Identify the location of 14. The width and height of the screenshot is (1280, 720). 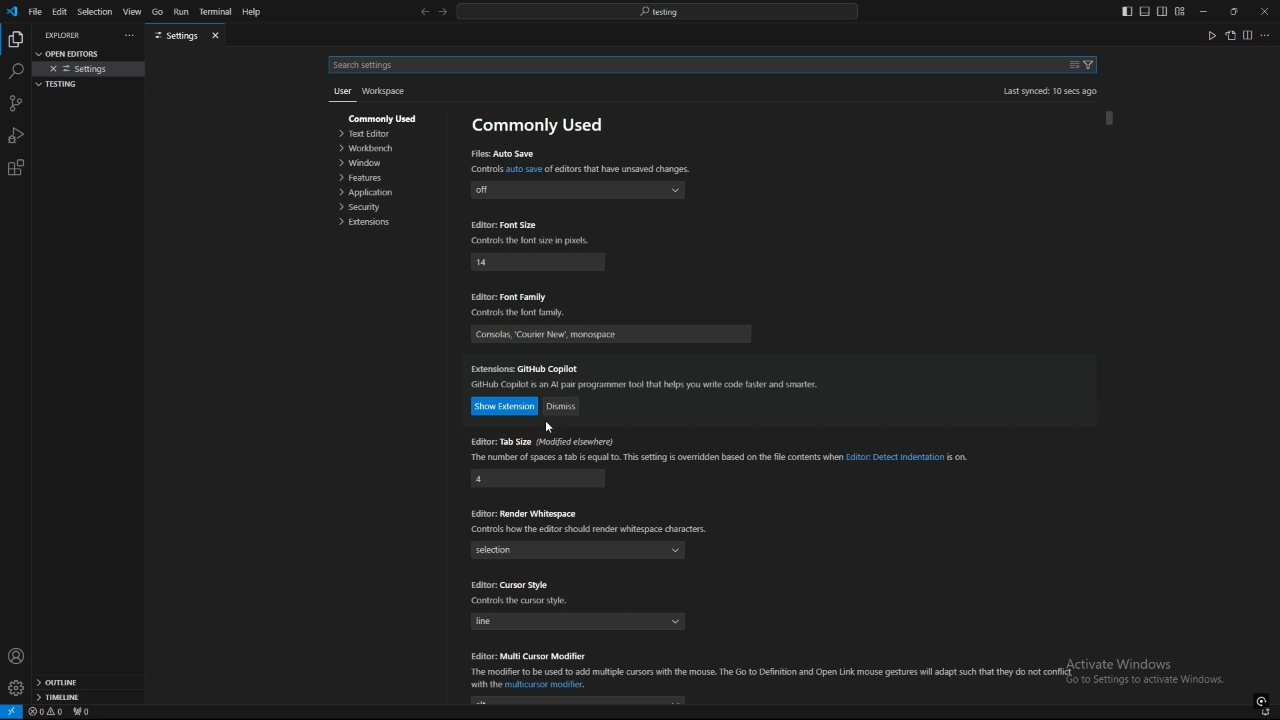
(537, 262).